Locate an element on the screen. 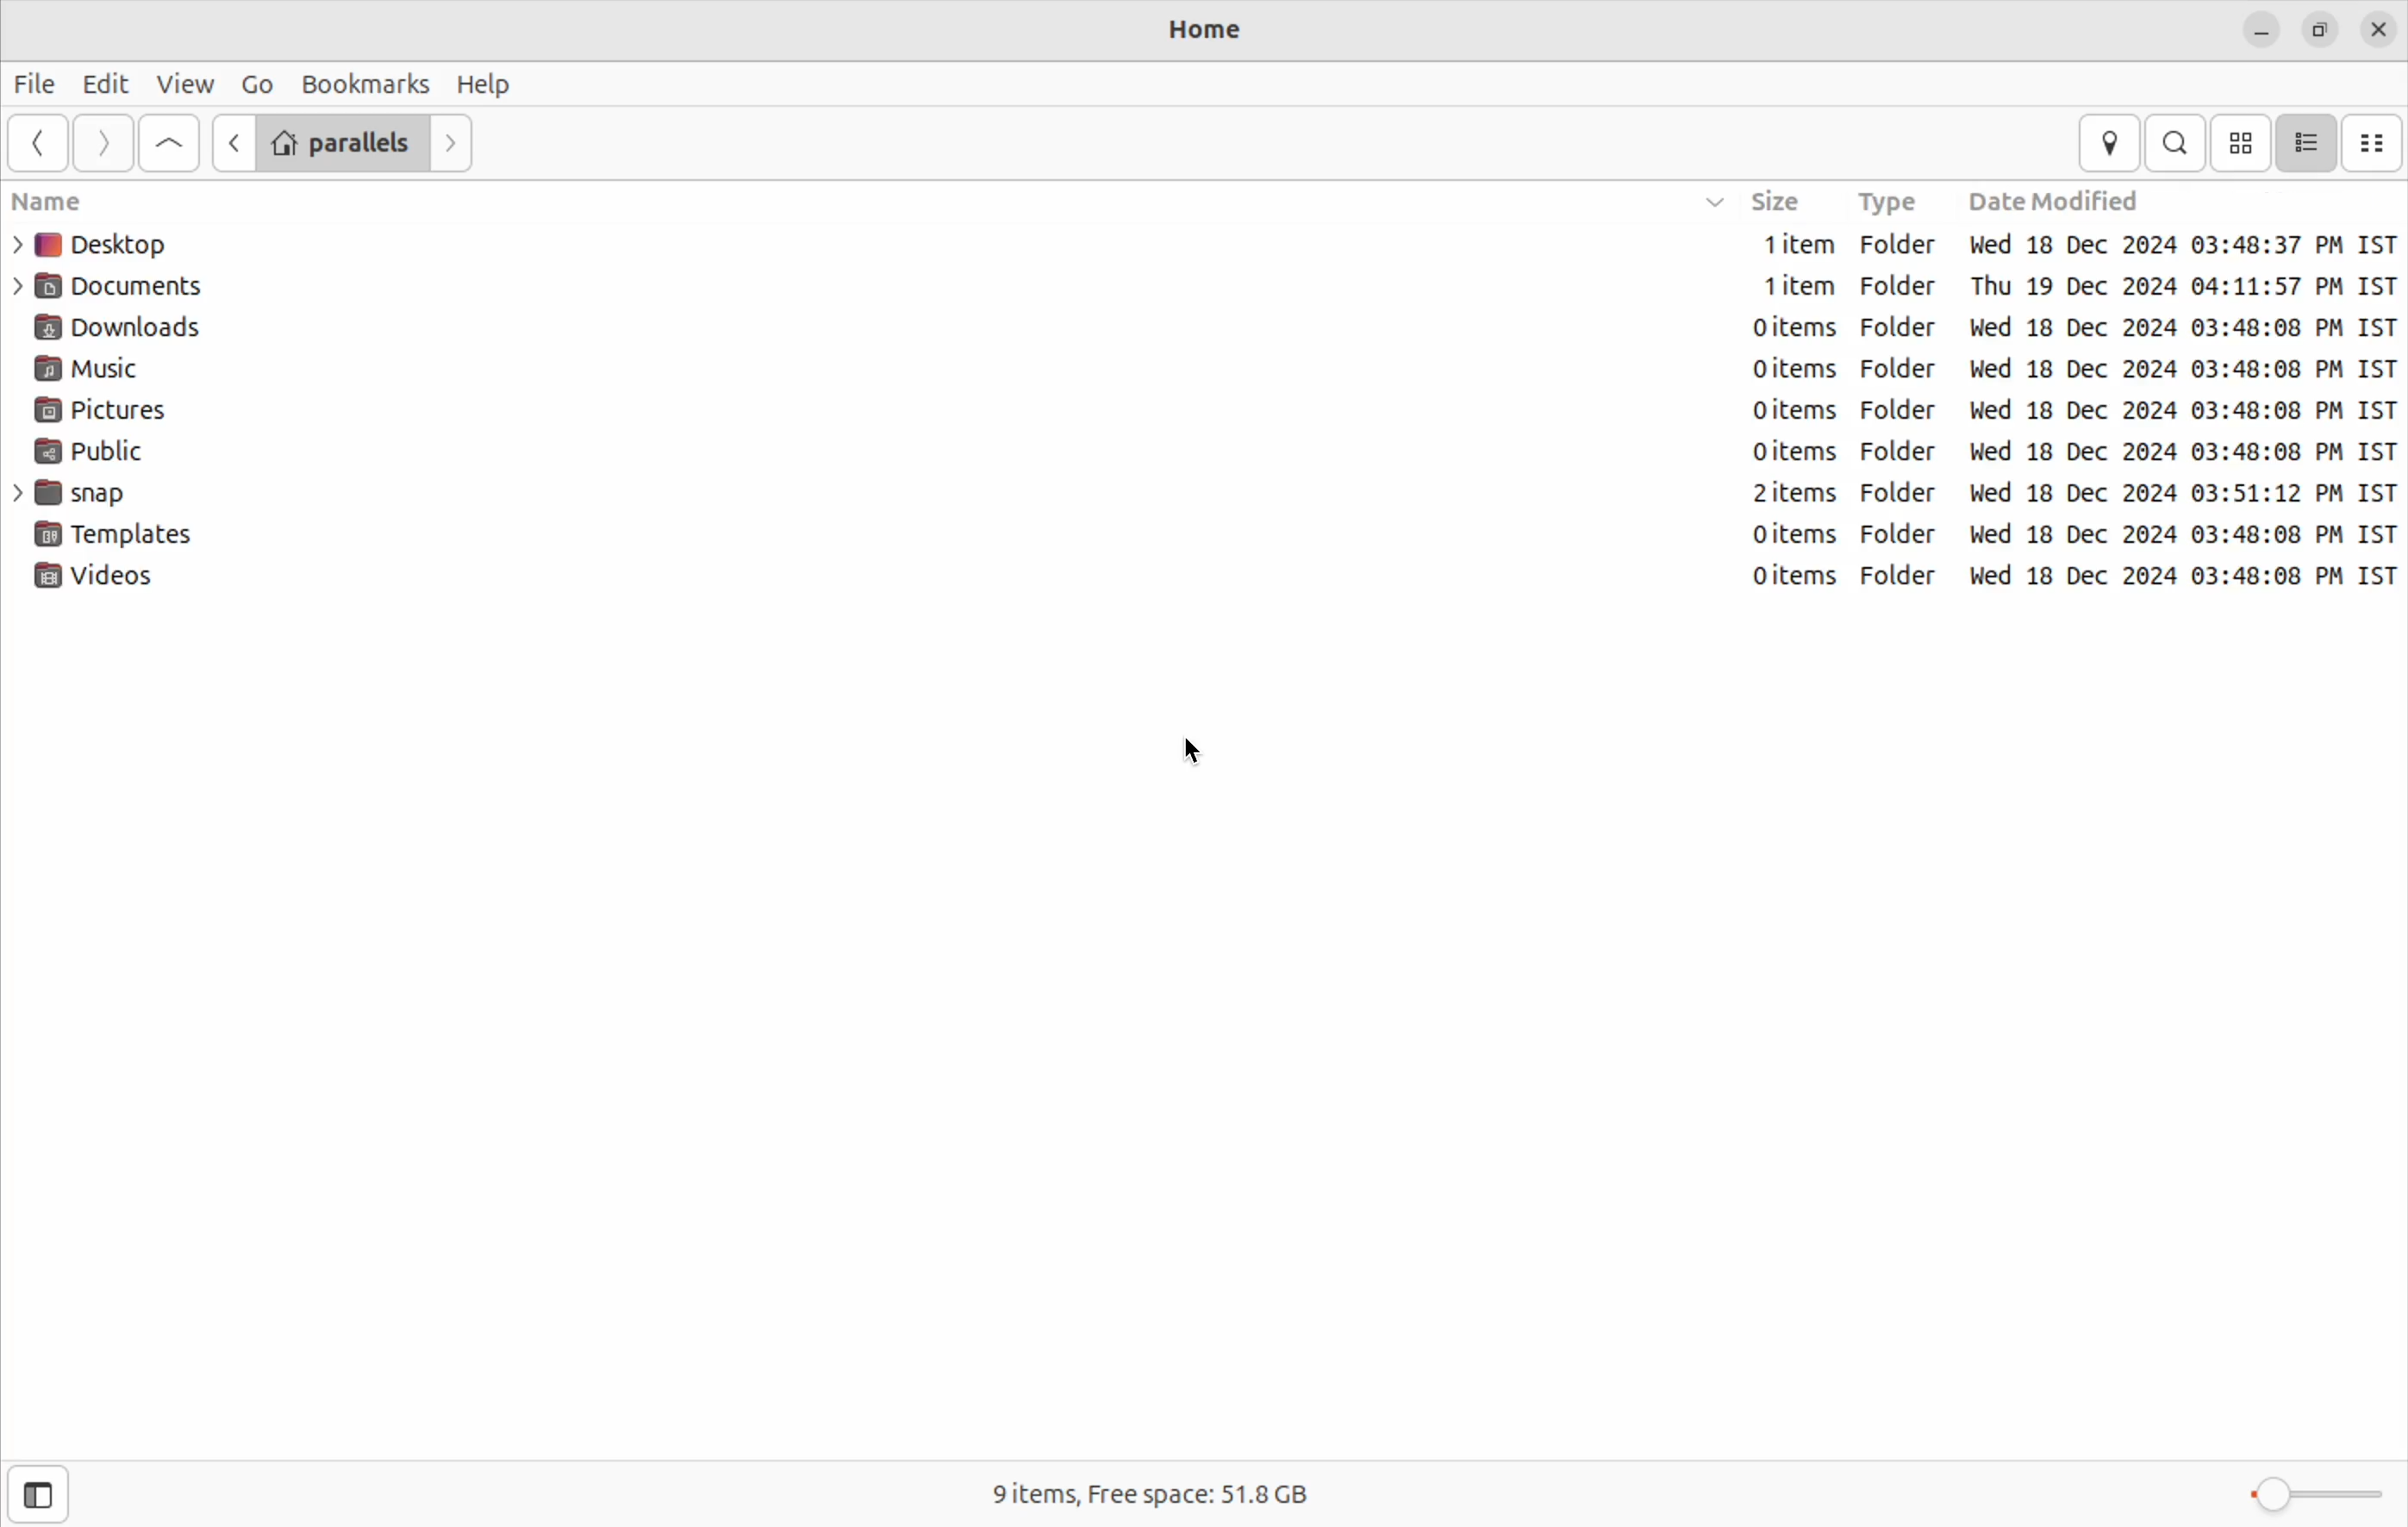 The image size is (2408, 1527). 2 items is located at coordinates (1781, 494).